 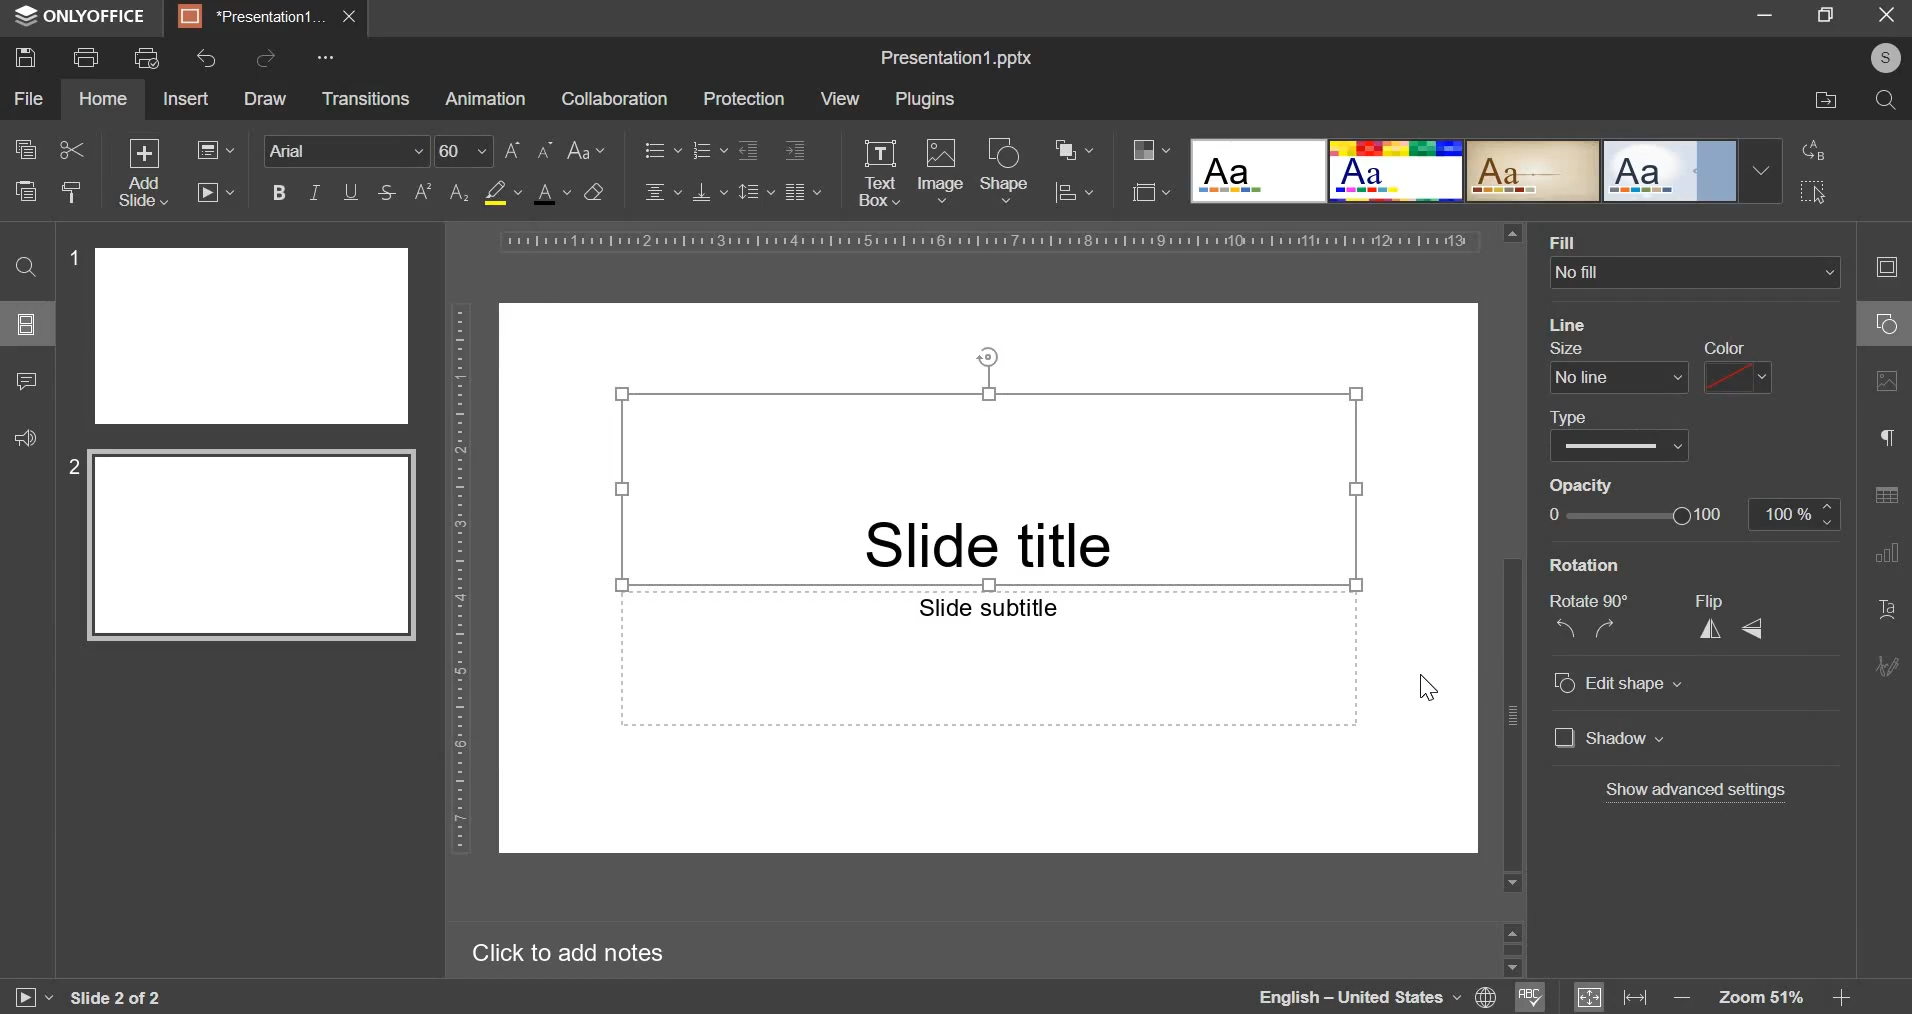 I want to click on zoom level, so click(x=1765, y=998).